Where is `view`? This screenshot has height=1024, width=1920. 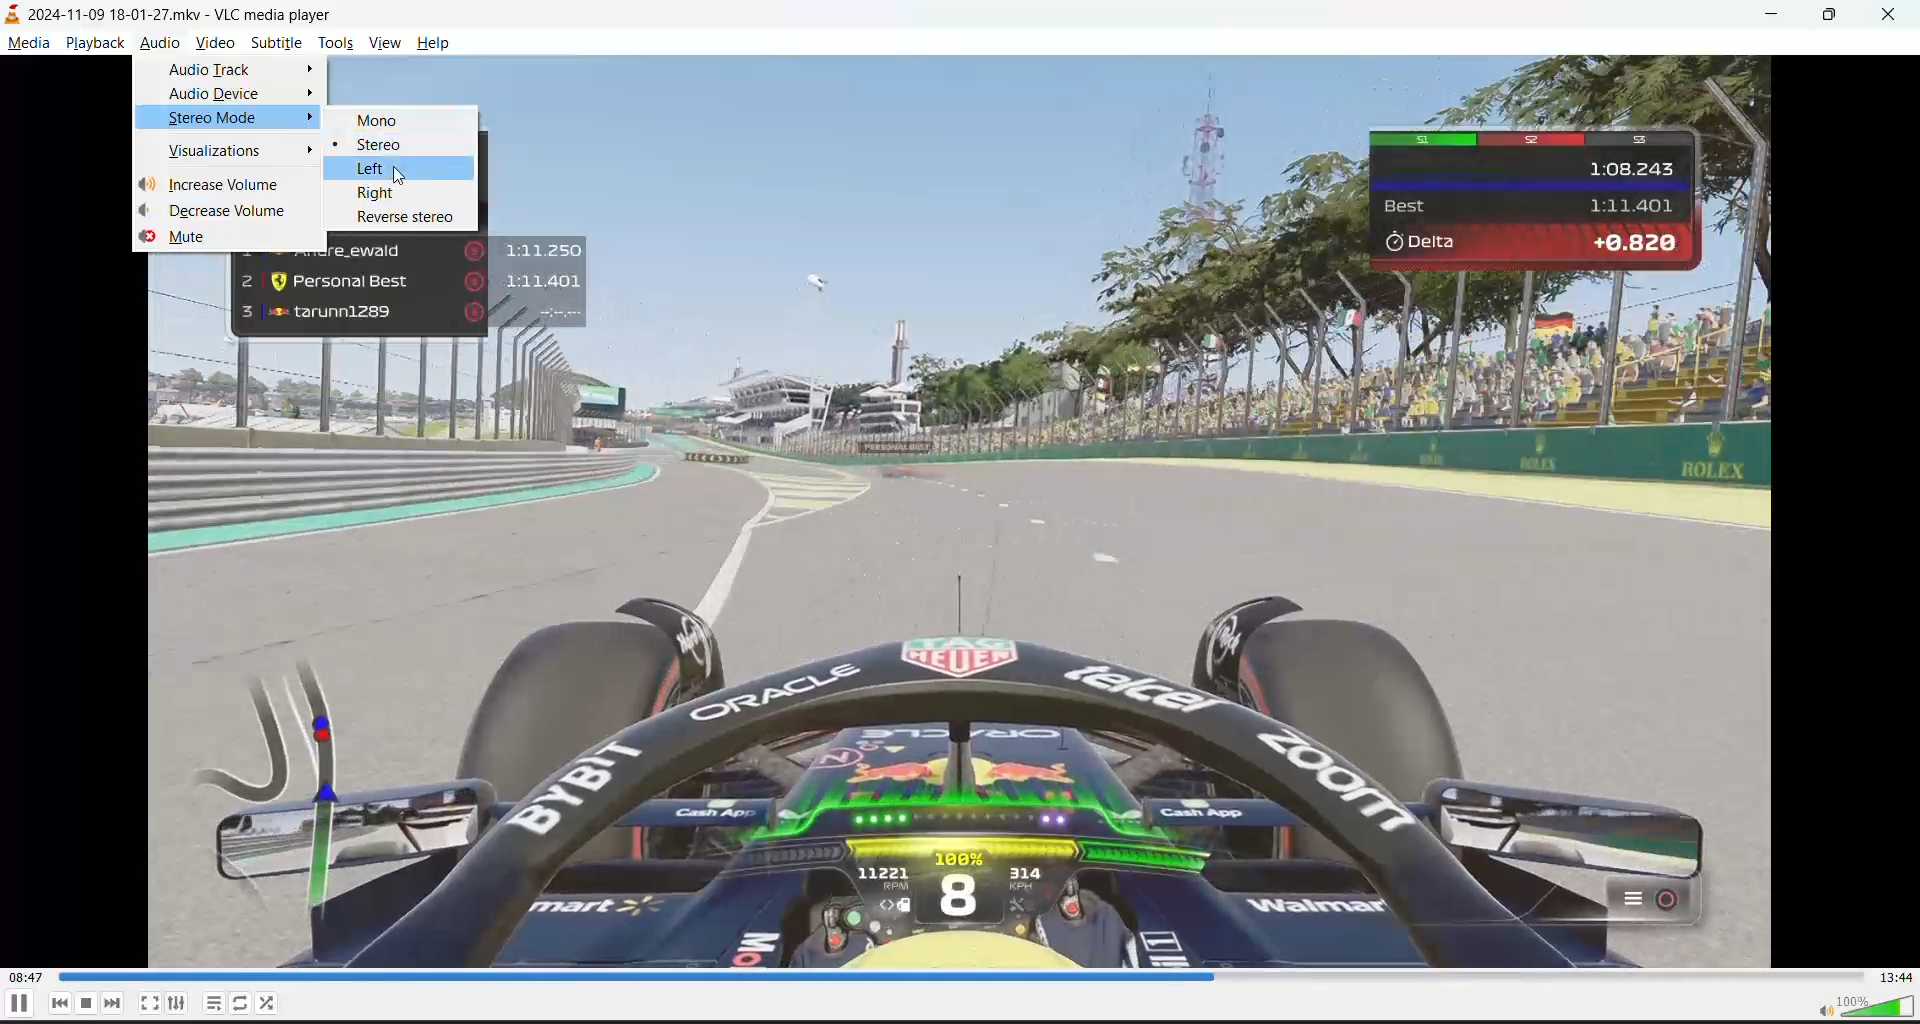 view is located at coordinates (383, 42).